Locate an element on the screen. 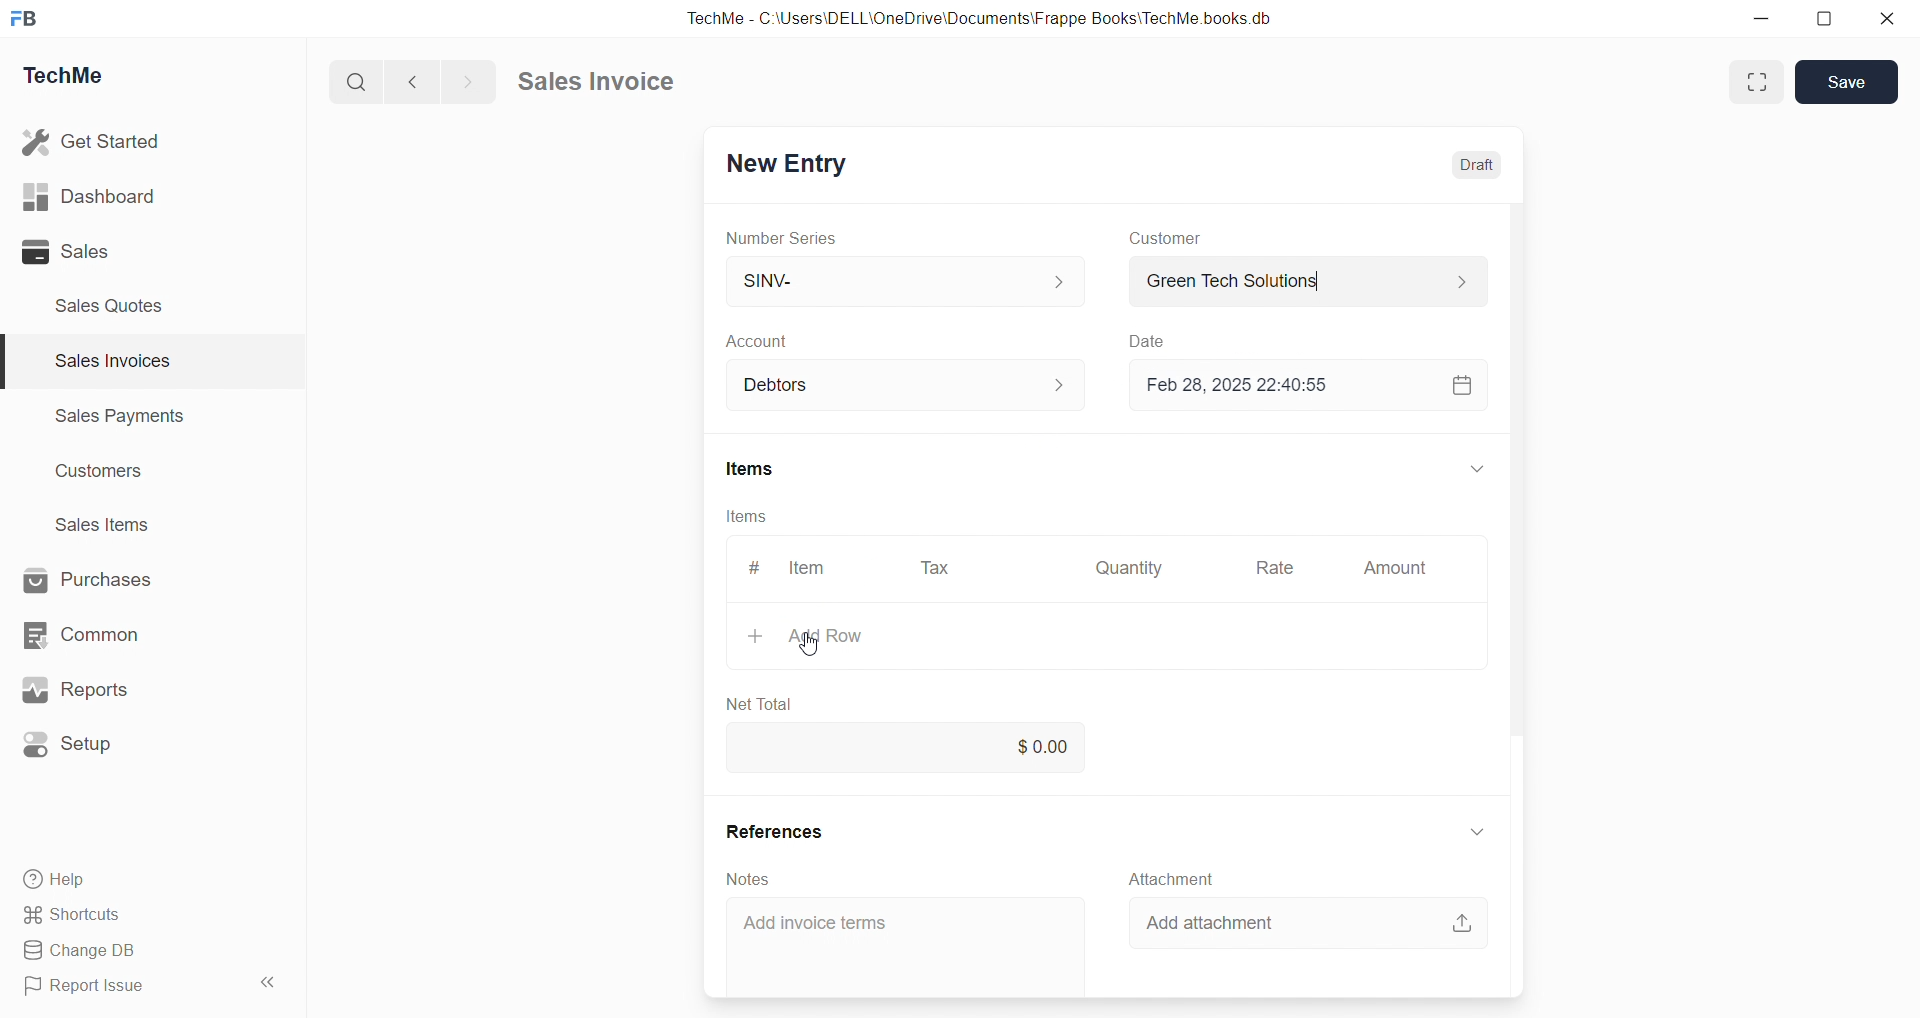  Save is located at coordinates (1847, 81).